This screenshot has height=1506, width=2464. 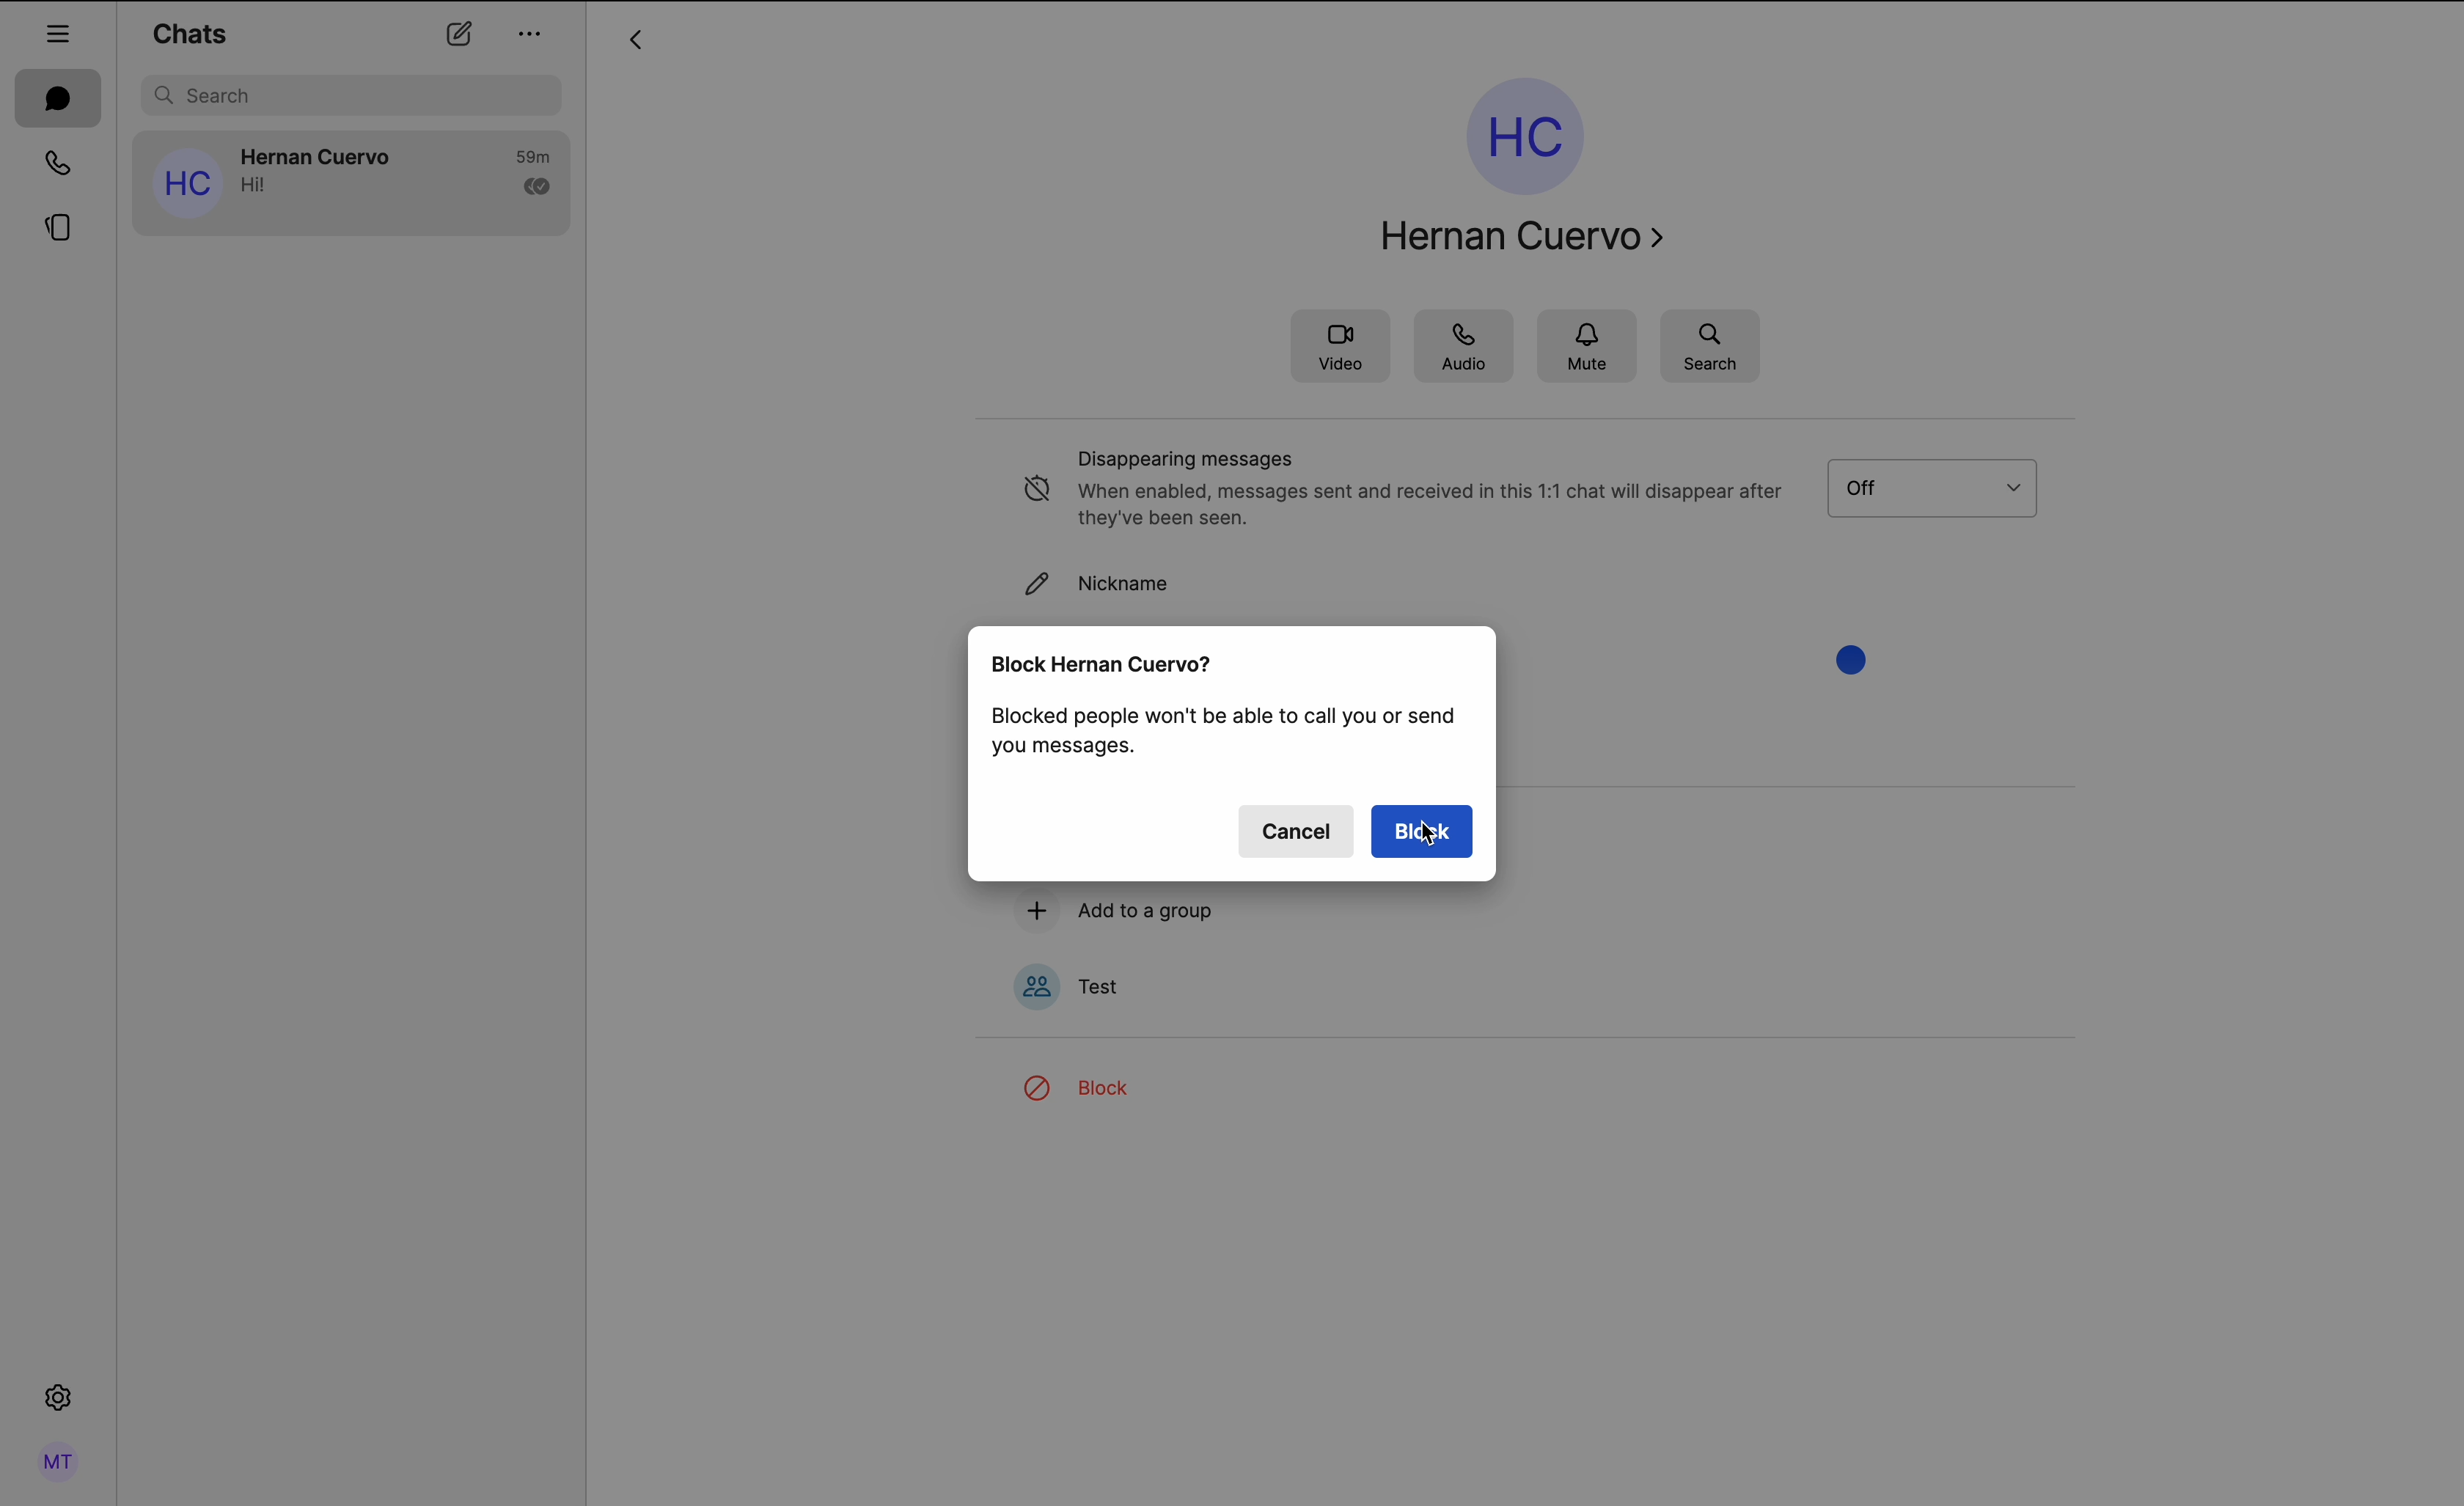 I want to click on search bar, so click(x=355, y=95).